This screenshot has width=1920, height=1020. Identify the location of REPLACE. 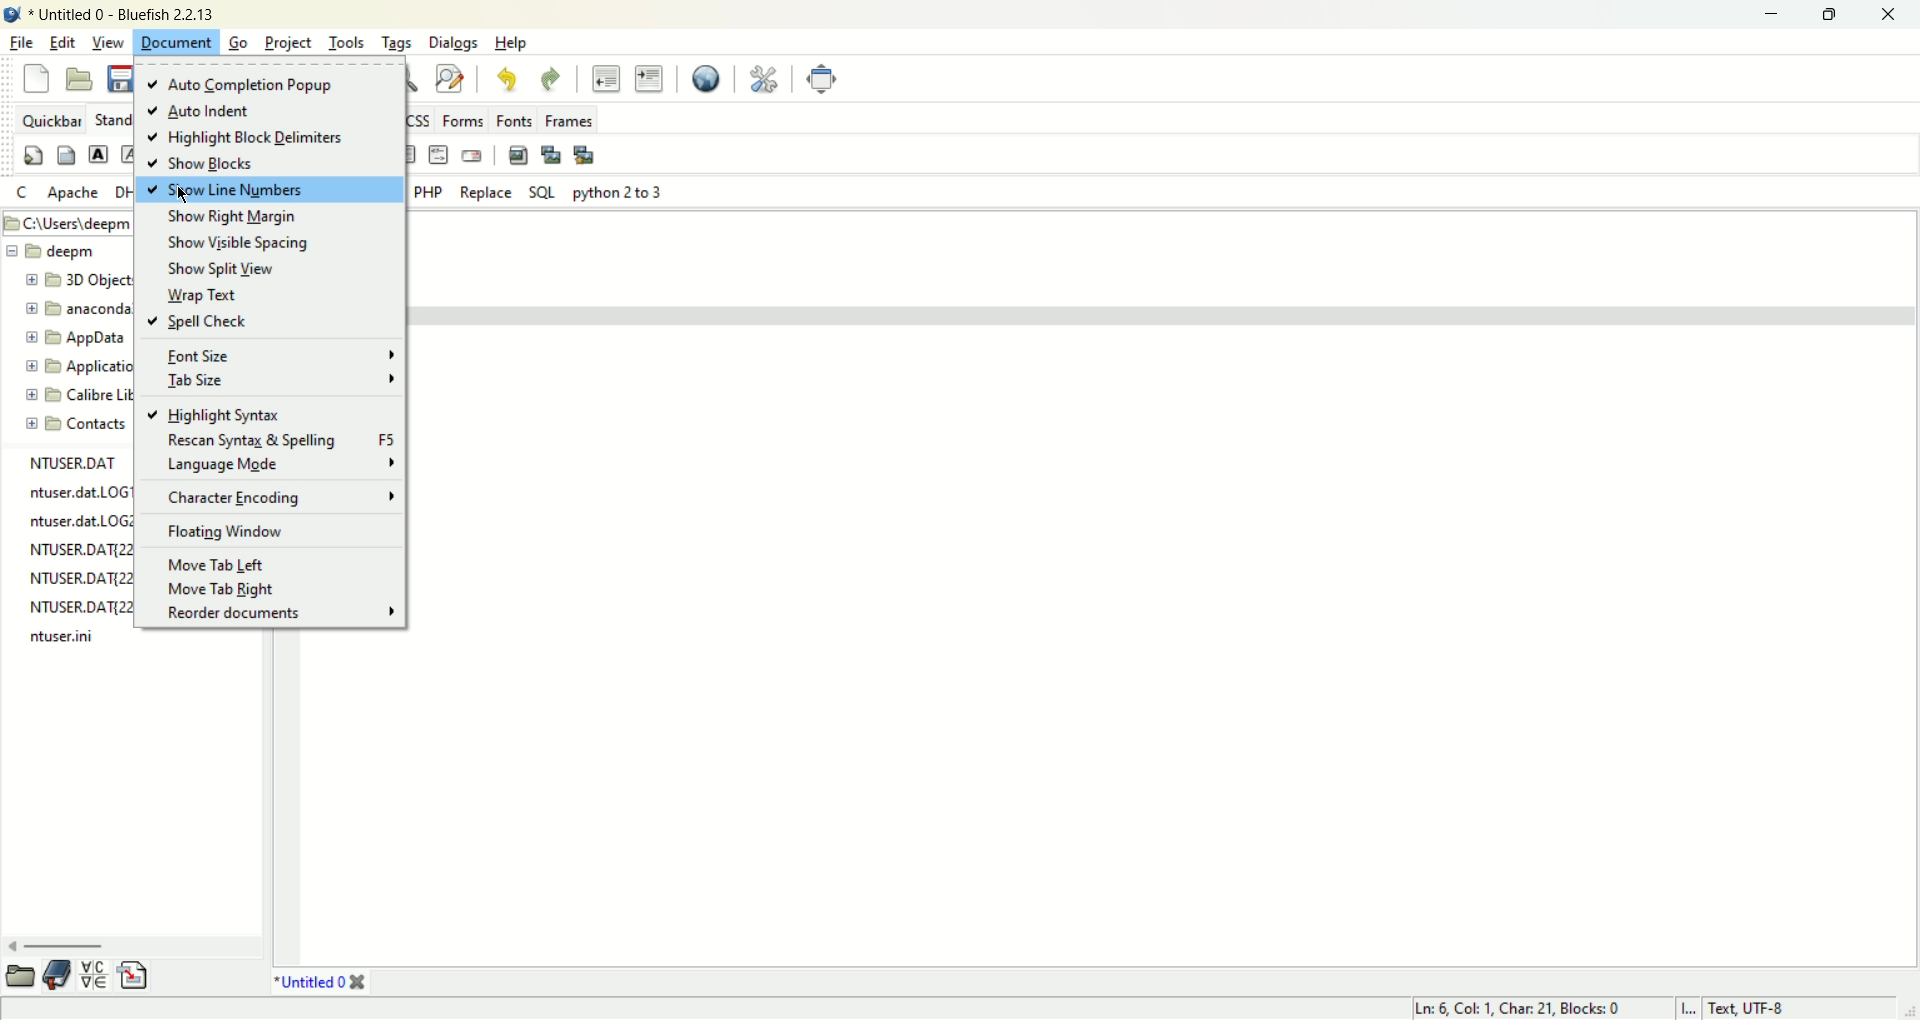
(486, 193).